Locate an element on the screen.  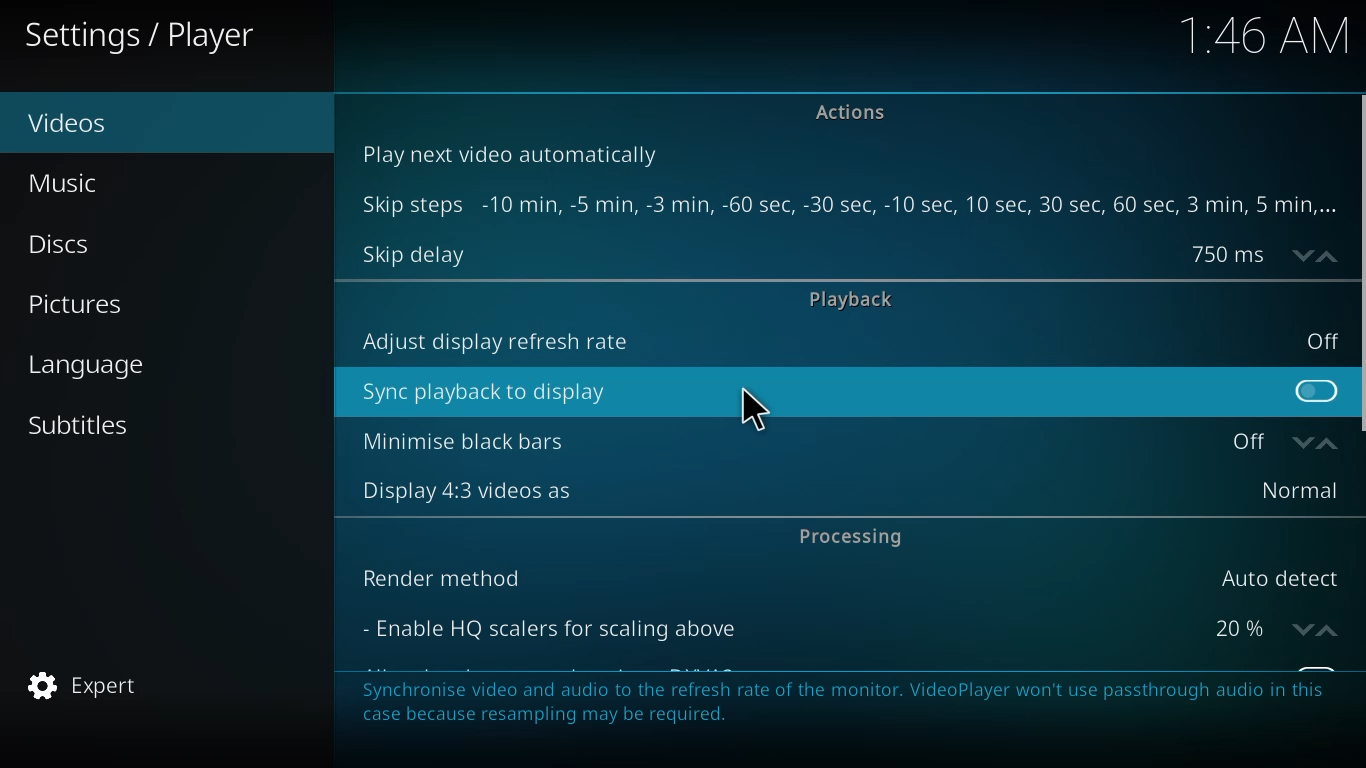
playback is located at coordinates (851, 296).